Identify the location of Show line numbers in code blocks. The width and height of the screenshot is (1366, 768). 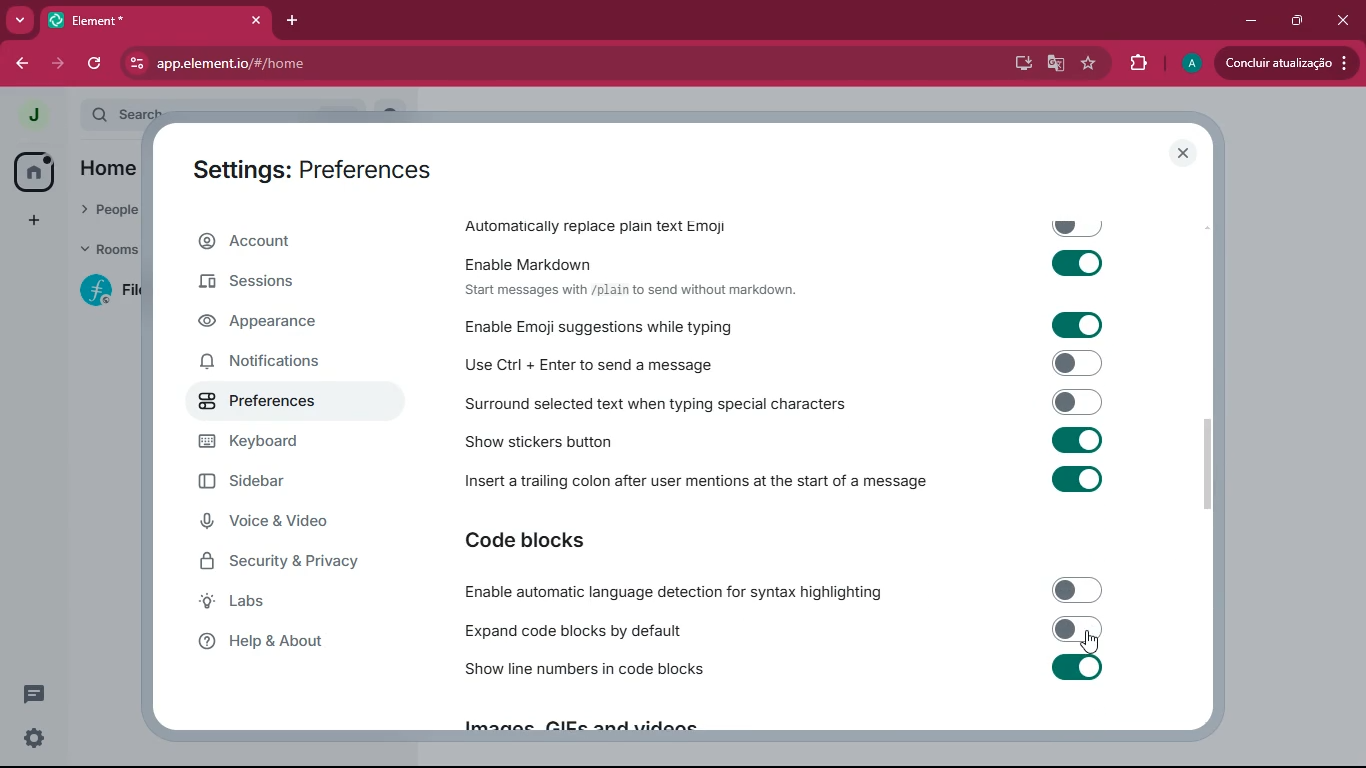
(785, 672).